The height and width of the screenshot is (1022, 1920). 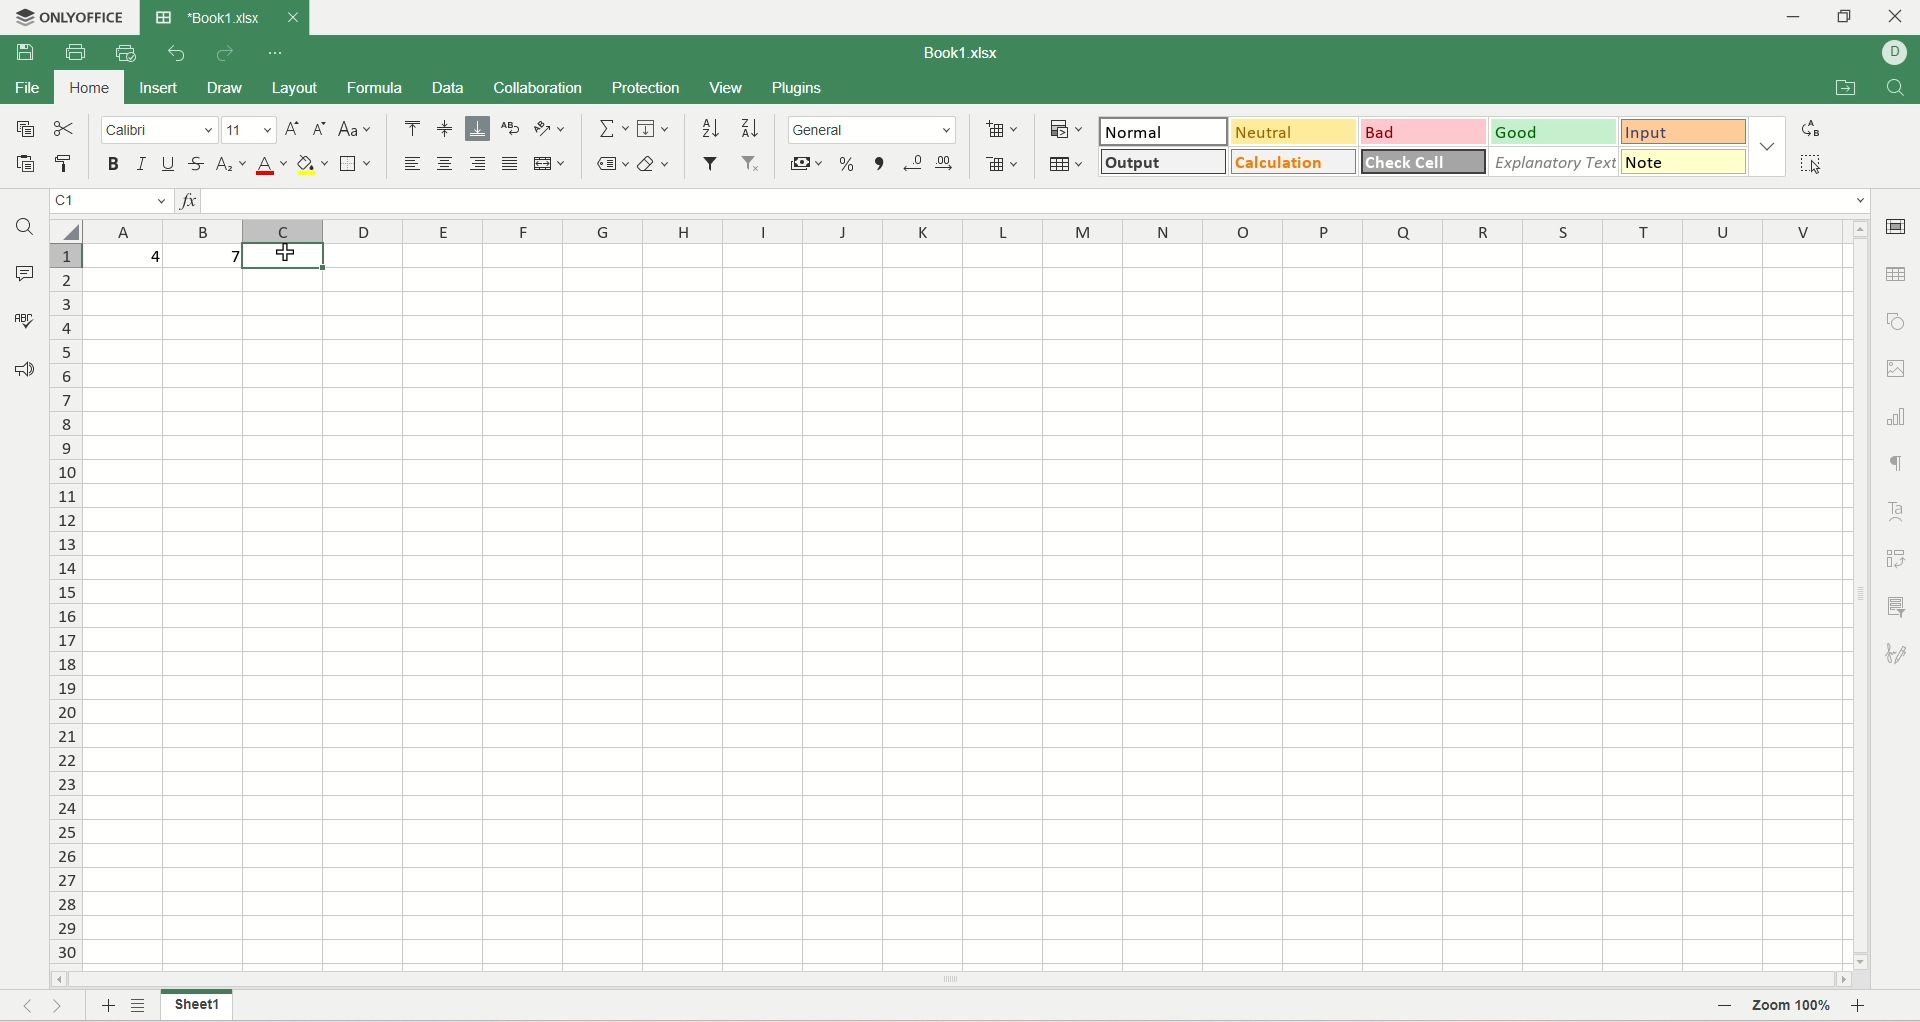 What do you see at coordinates (163, 17) in the screenshot?
I see `application icon` at bounding box center [163, 17].